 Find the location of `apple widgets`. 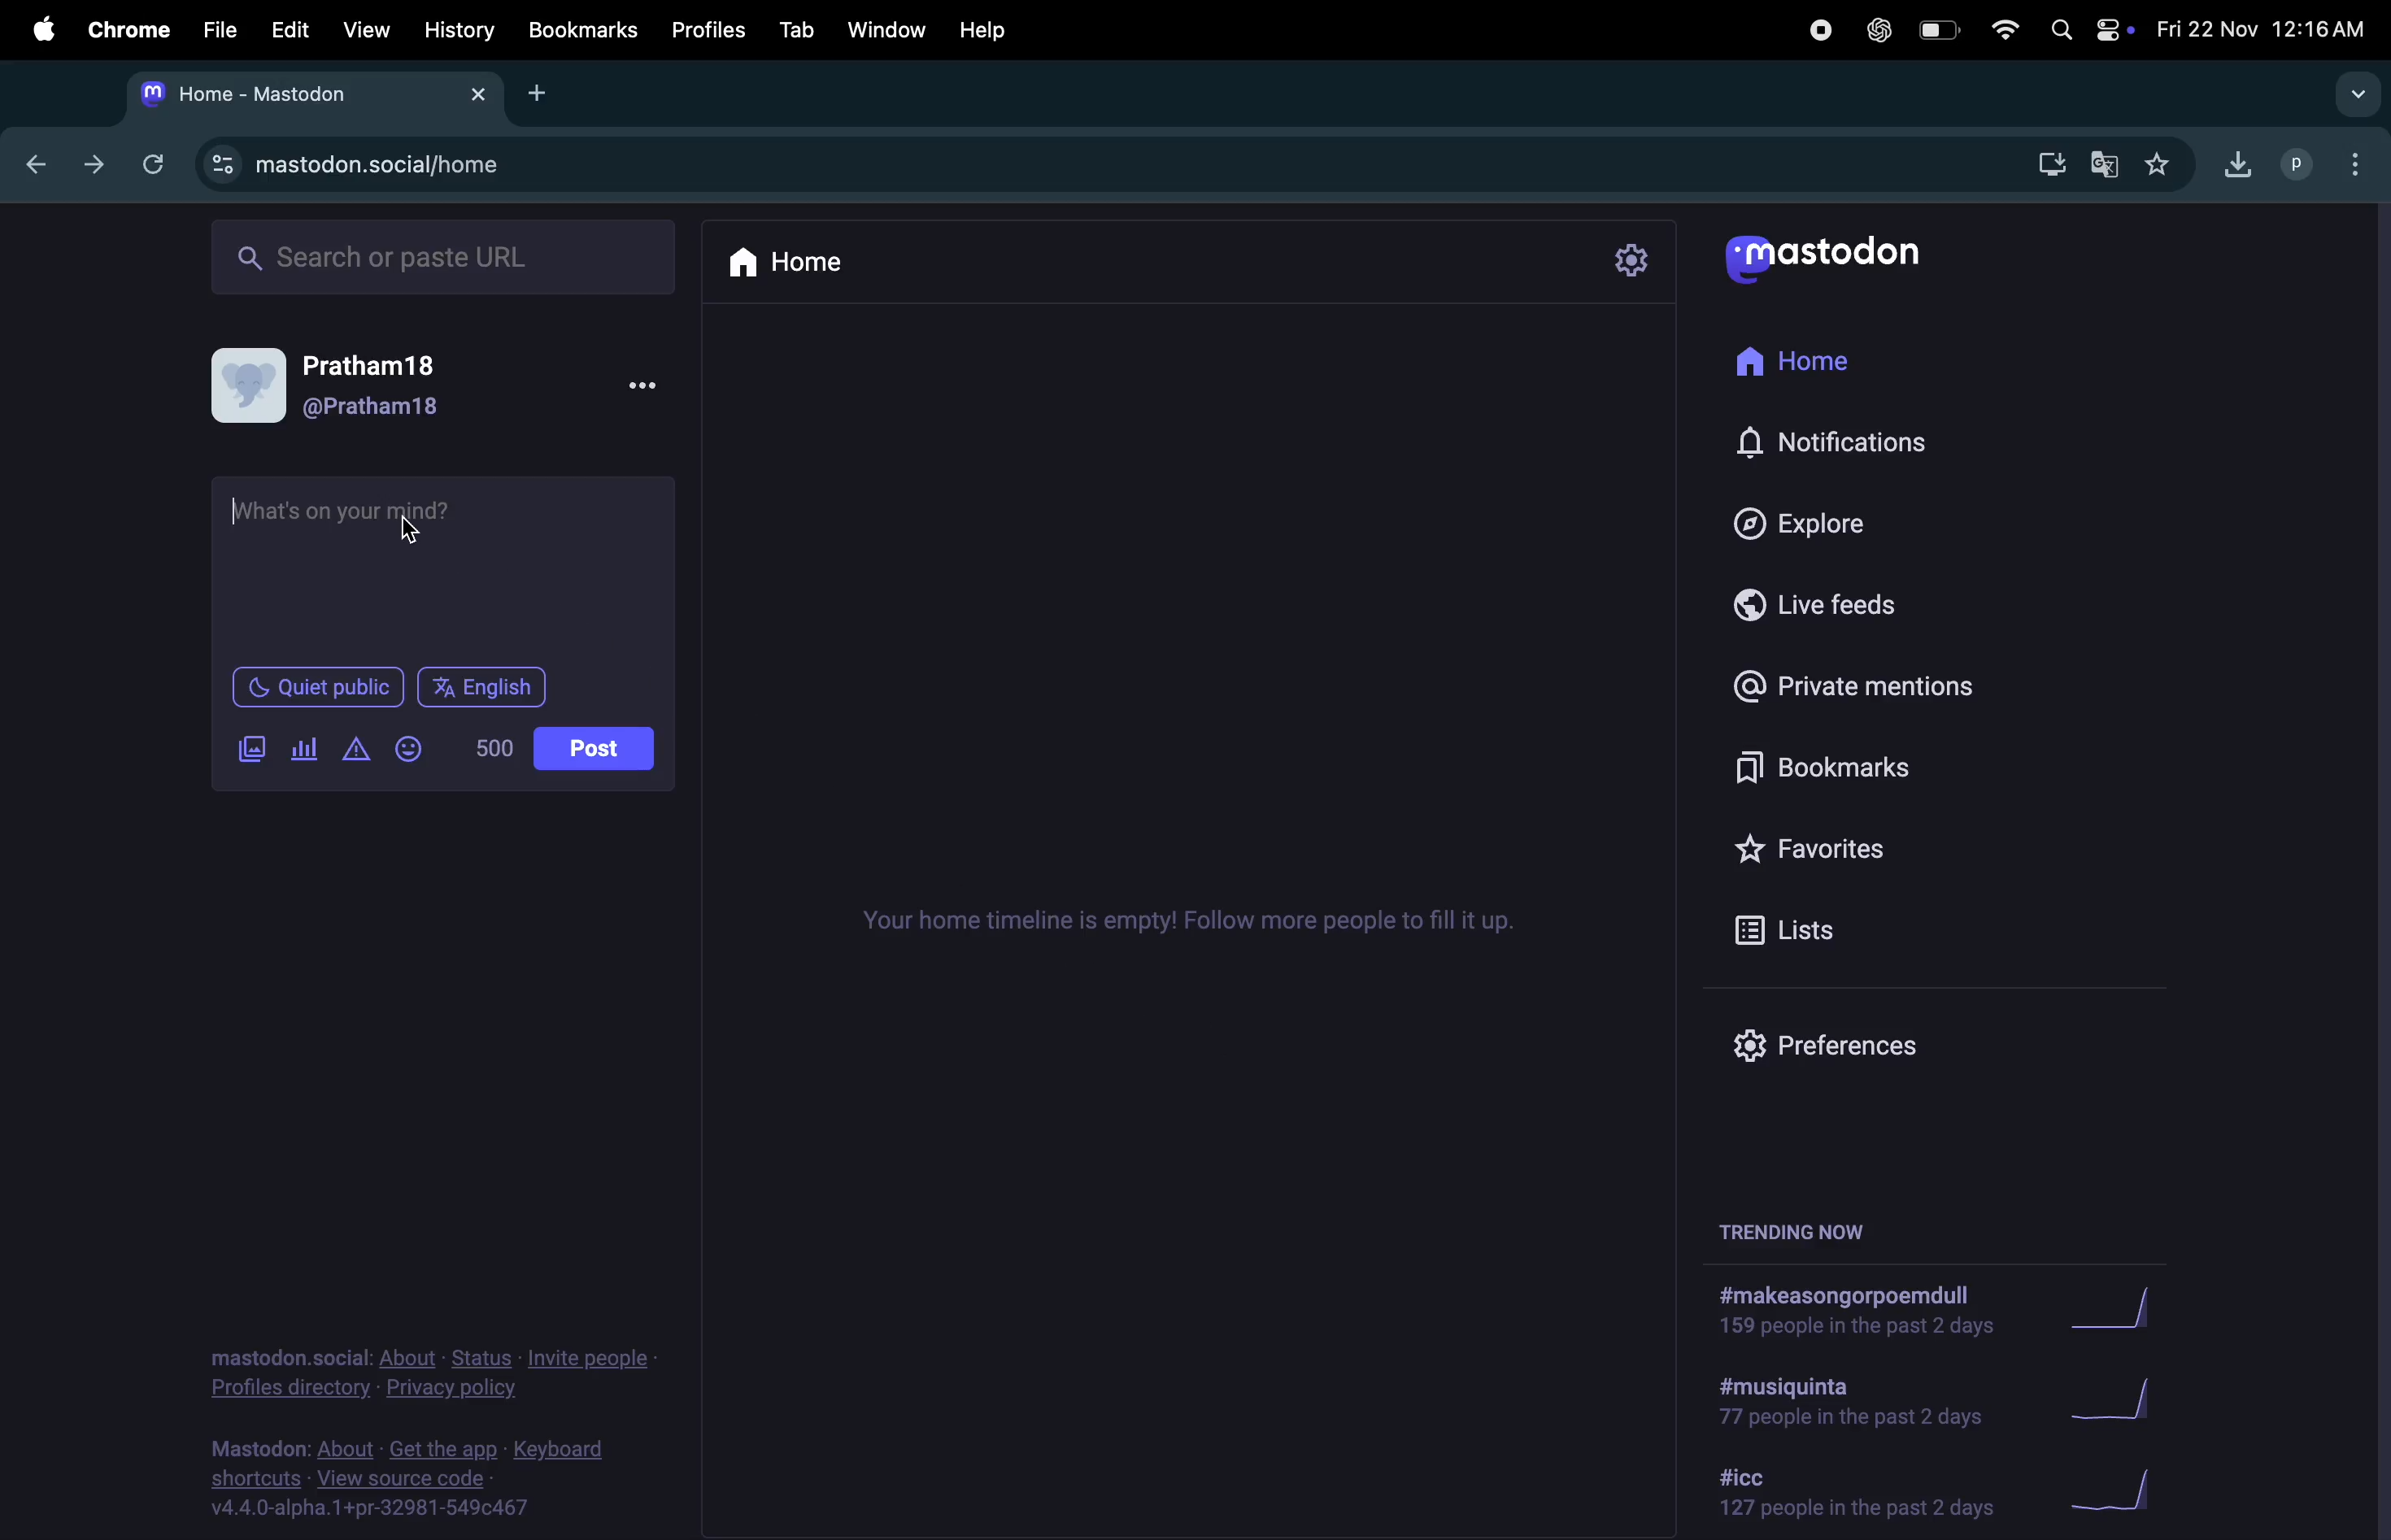

apple widgets is located at coordinates (2111, 31).